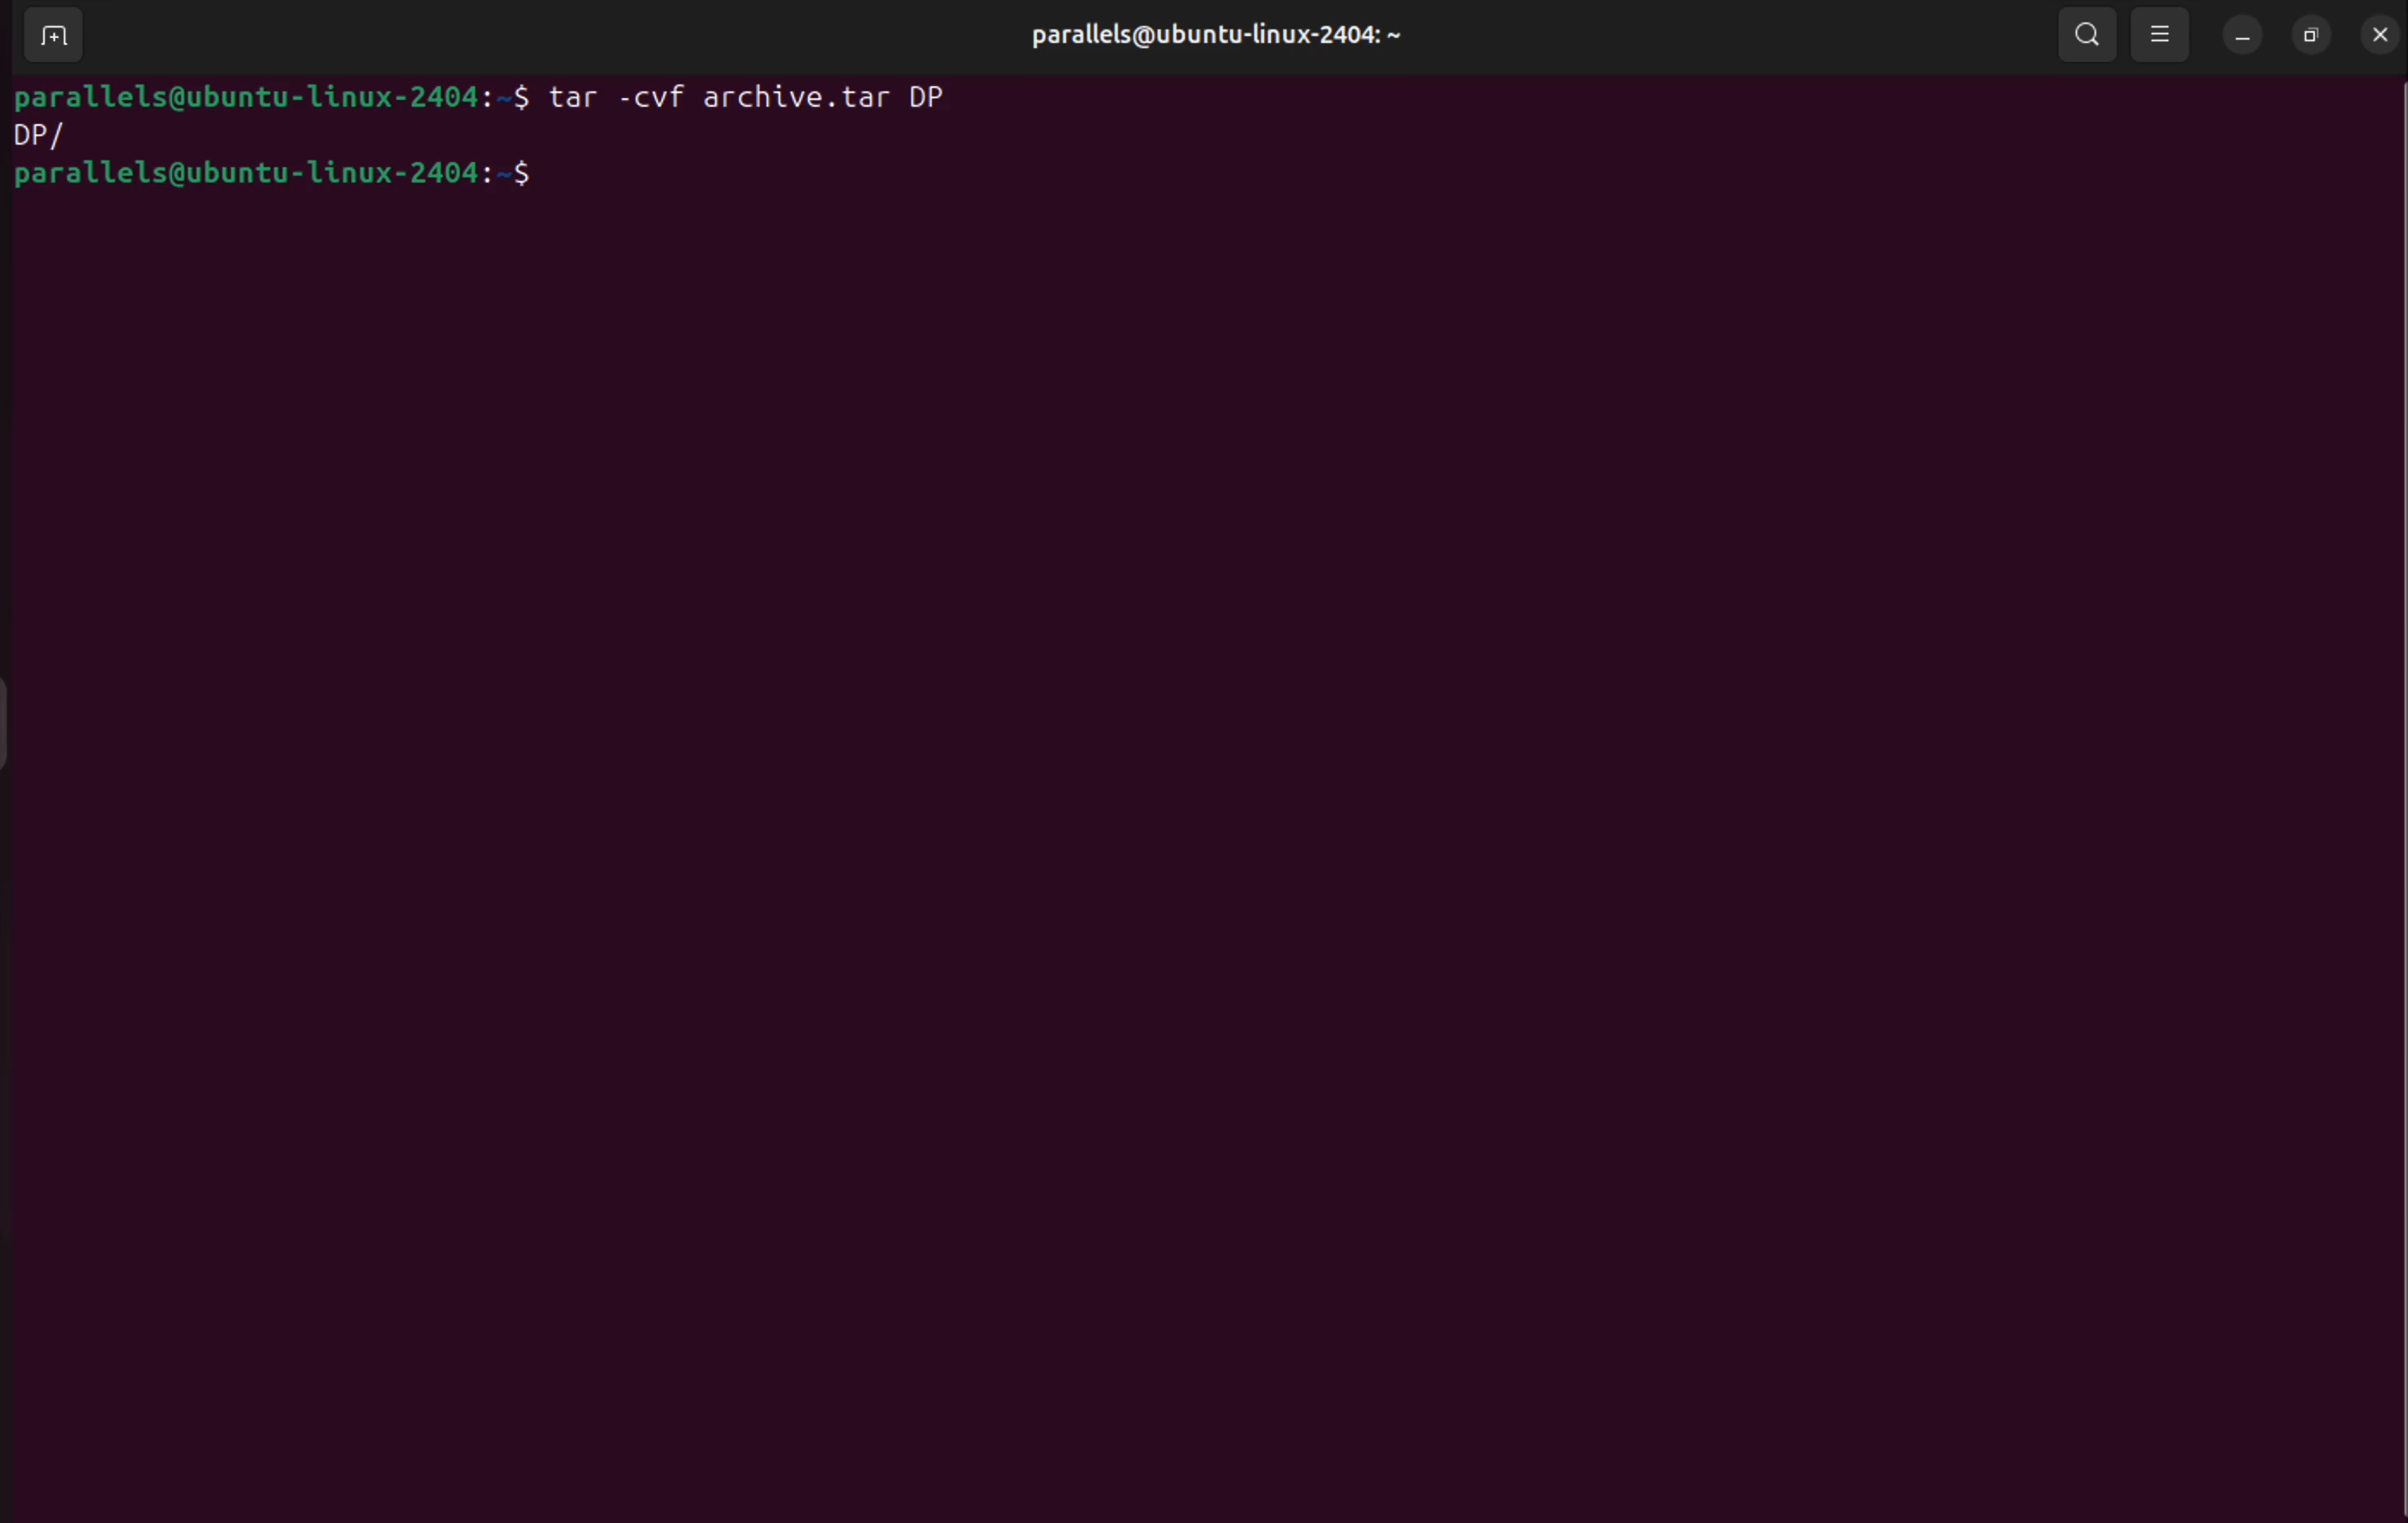  I want to click on tar -cvf archive.tar directory_name, so click(756, 104).